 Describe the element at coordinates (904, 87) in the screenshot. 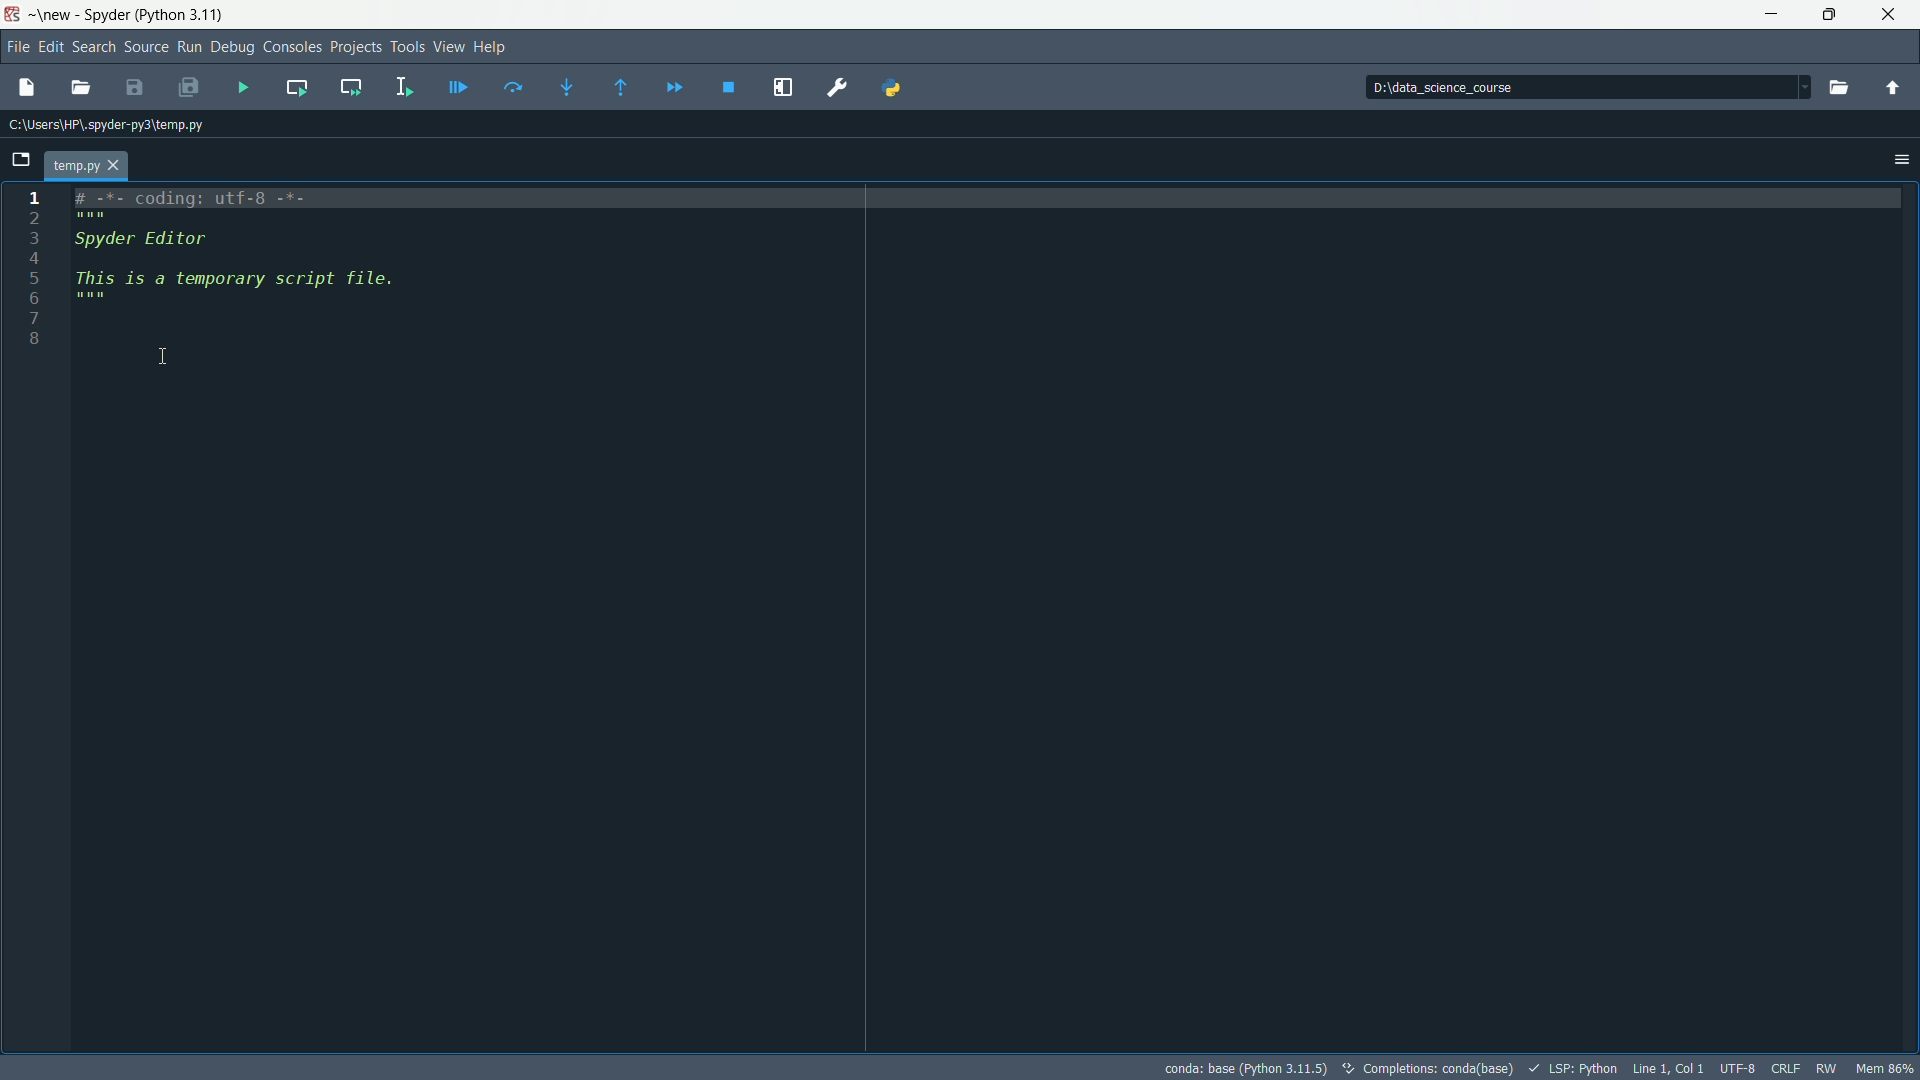

I see `PYTHONPATH manager` at that location.